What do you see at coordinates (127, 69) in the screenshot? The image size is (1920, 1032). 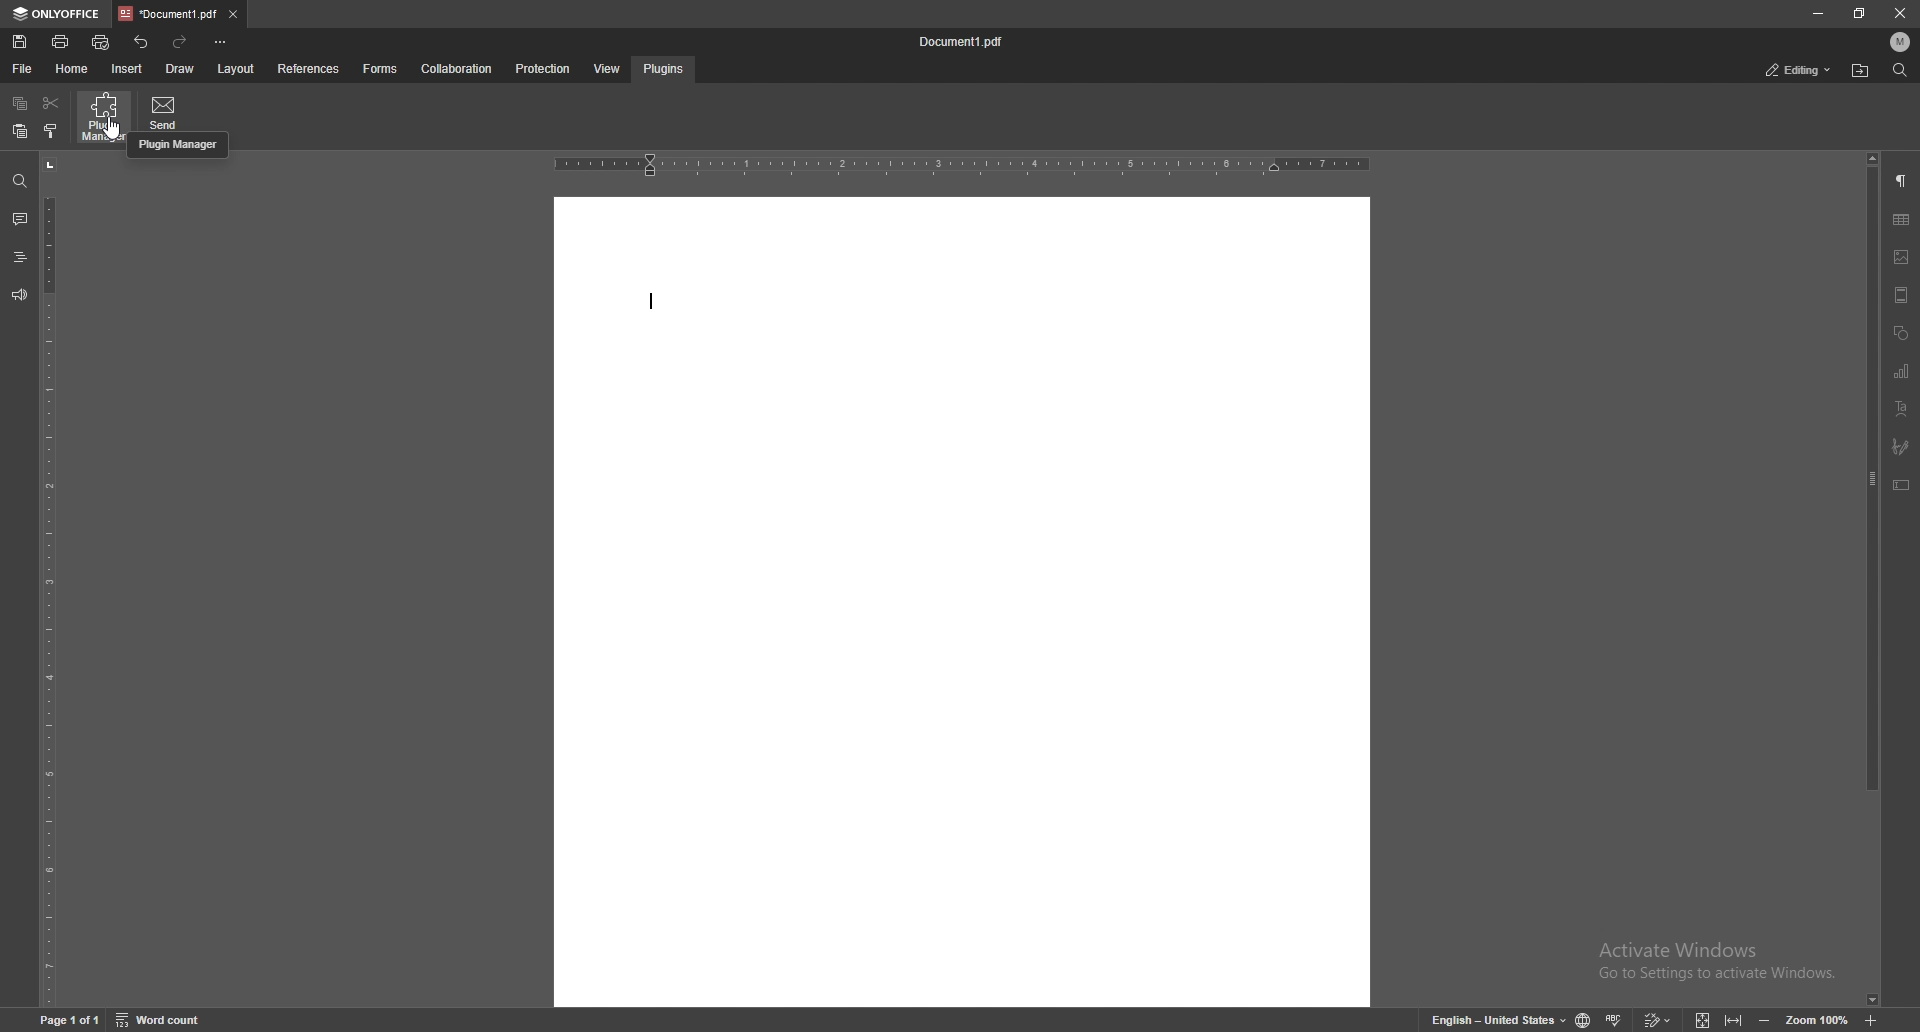 I see `insert` at bounding box center [127, 69].